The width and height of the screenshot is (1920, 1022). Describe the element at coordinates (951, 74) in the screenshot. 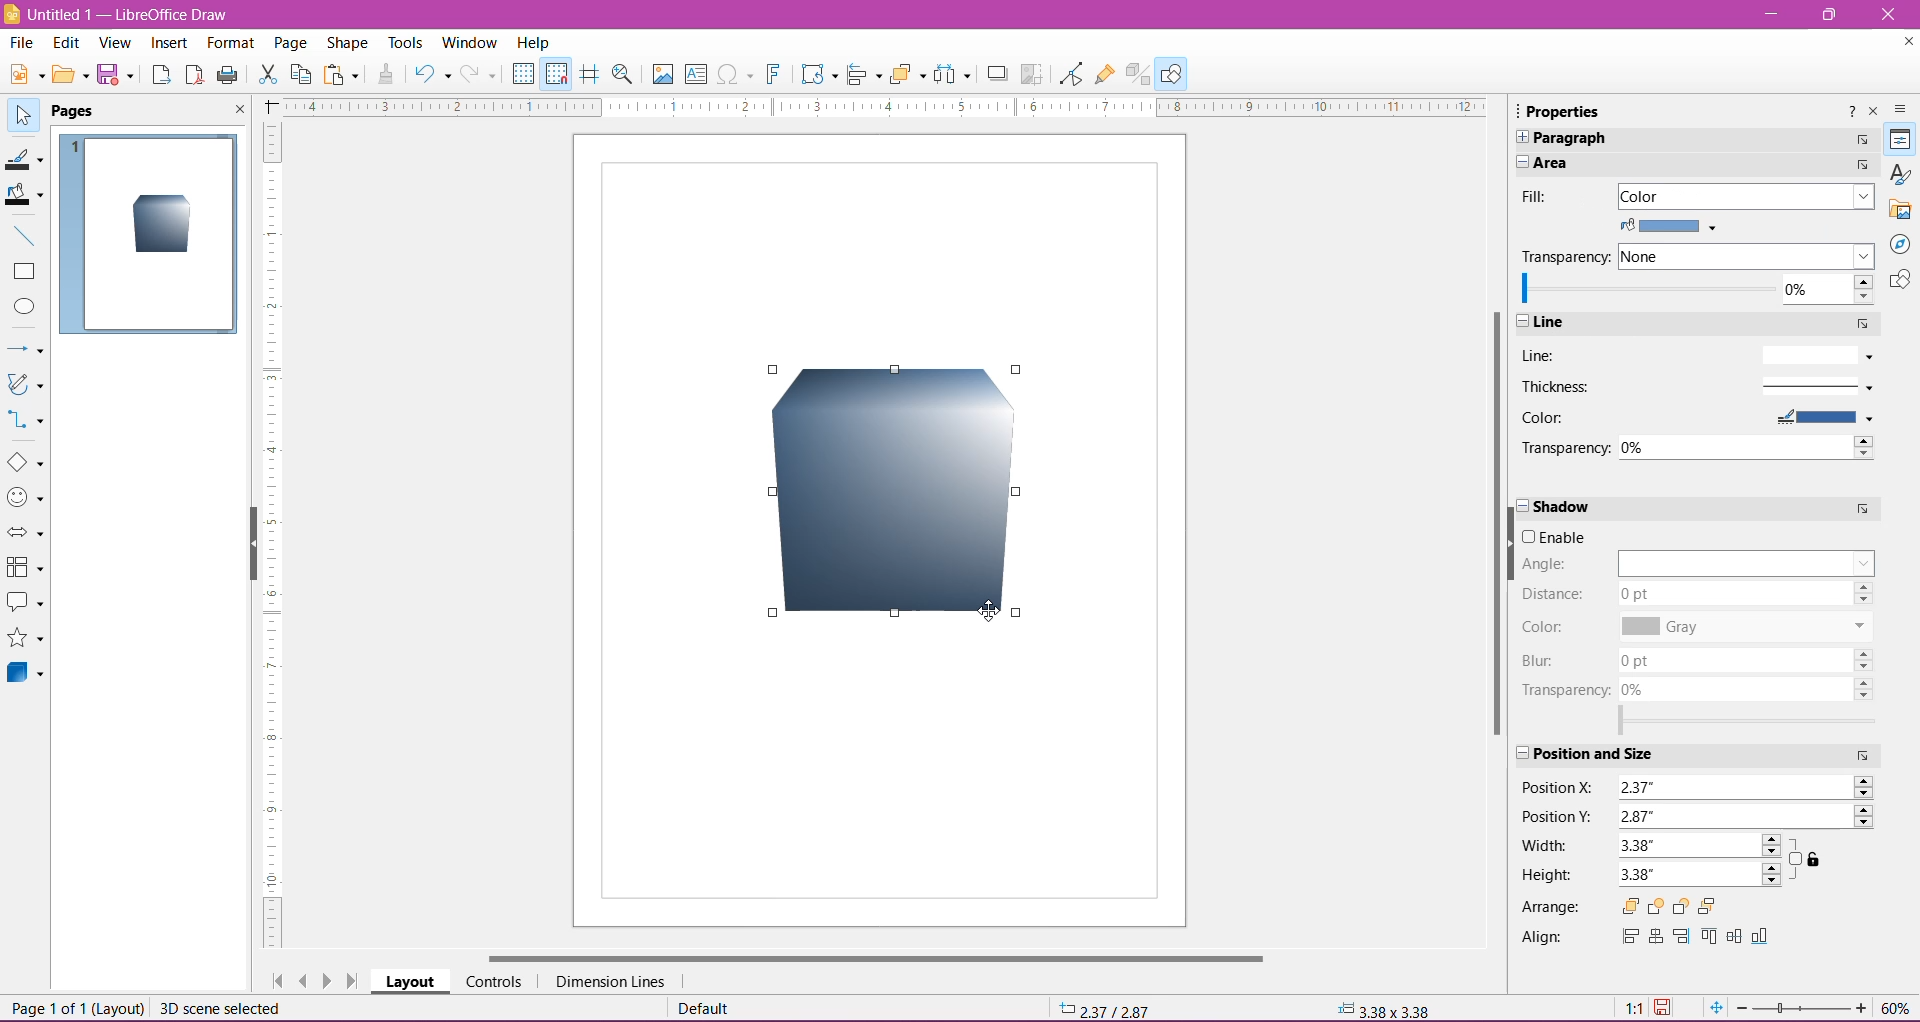

I see `Select atleast three objects to distribute` at that location.